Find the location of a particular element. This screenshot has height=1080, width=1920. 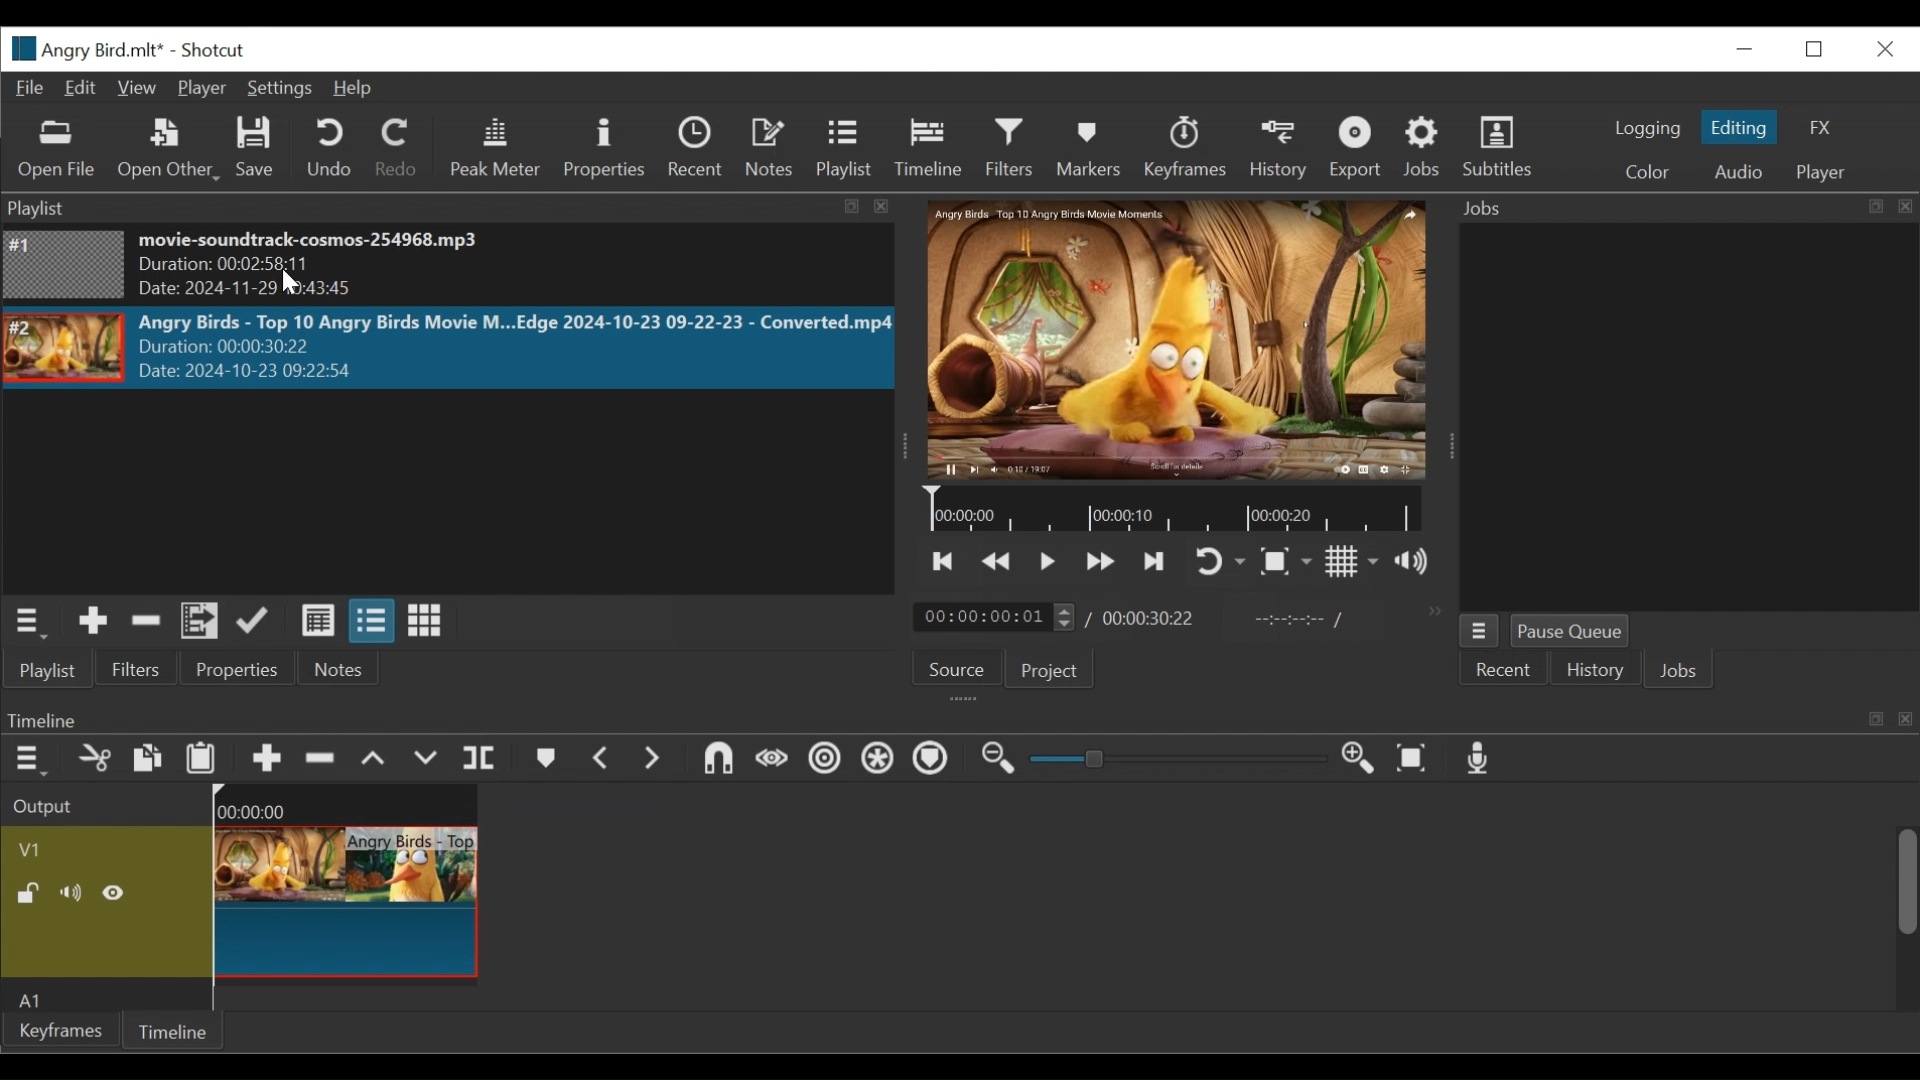

Skip to the next point is located at coordinates (945, 562).